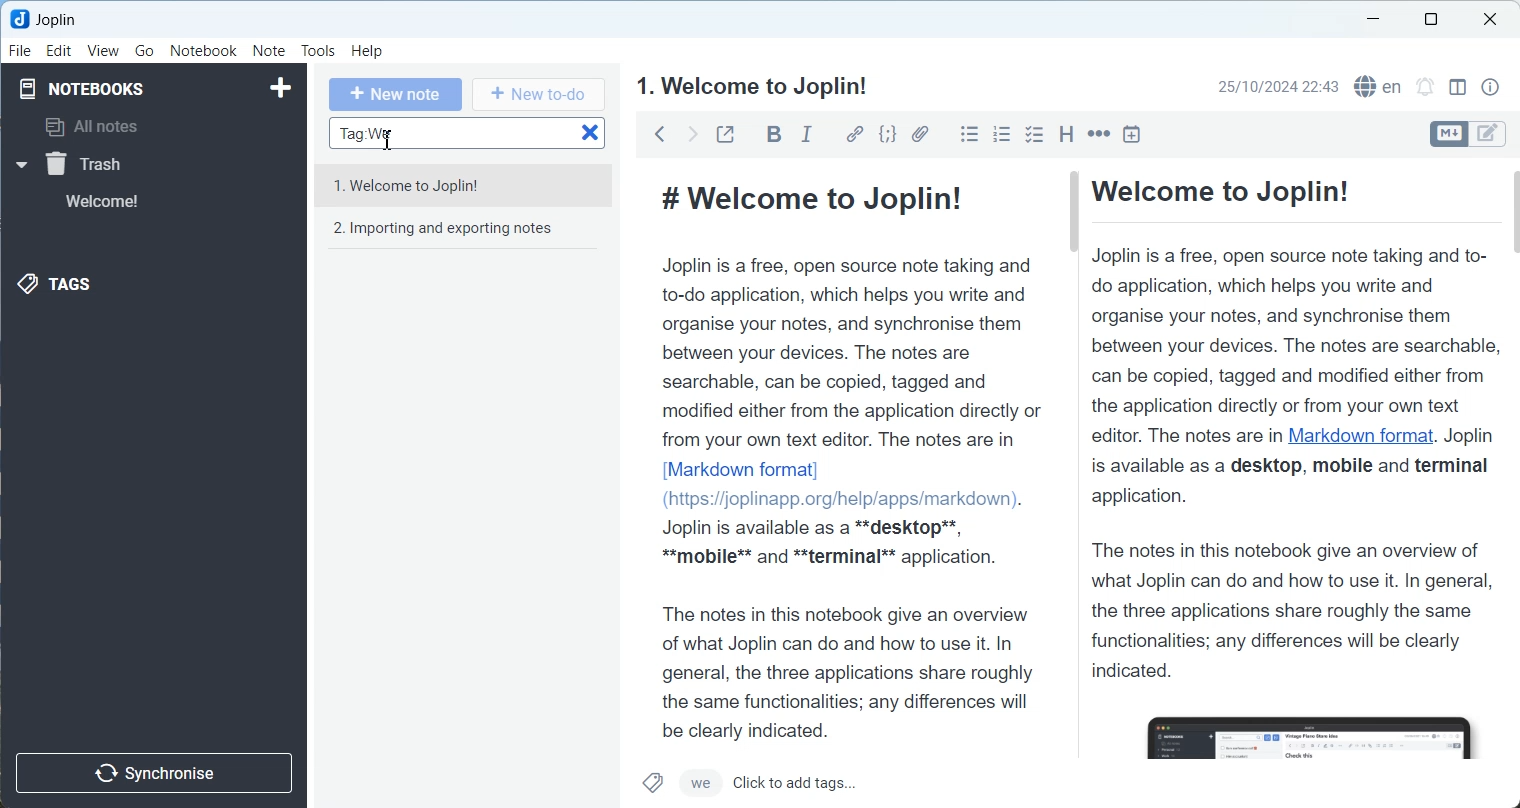 This screenshot has height=808, width=1520. What do you see at coordinates (204, 50) in the screenshot?
I see `Notebook` at bounding box center [204, 50].